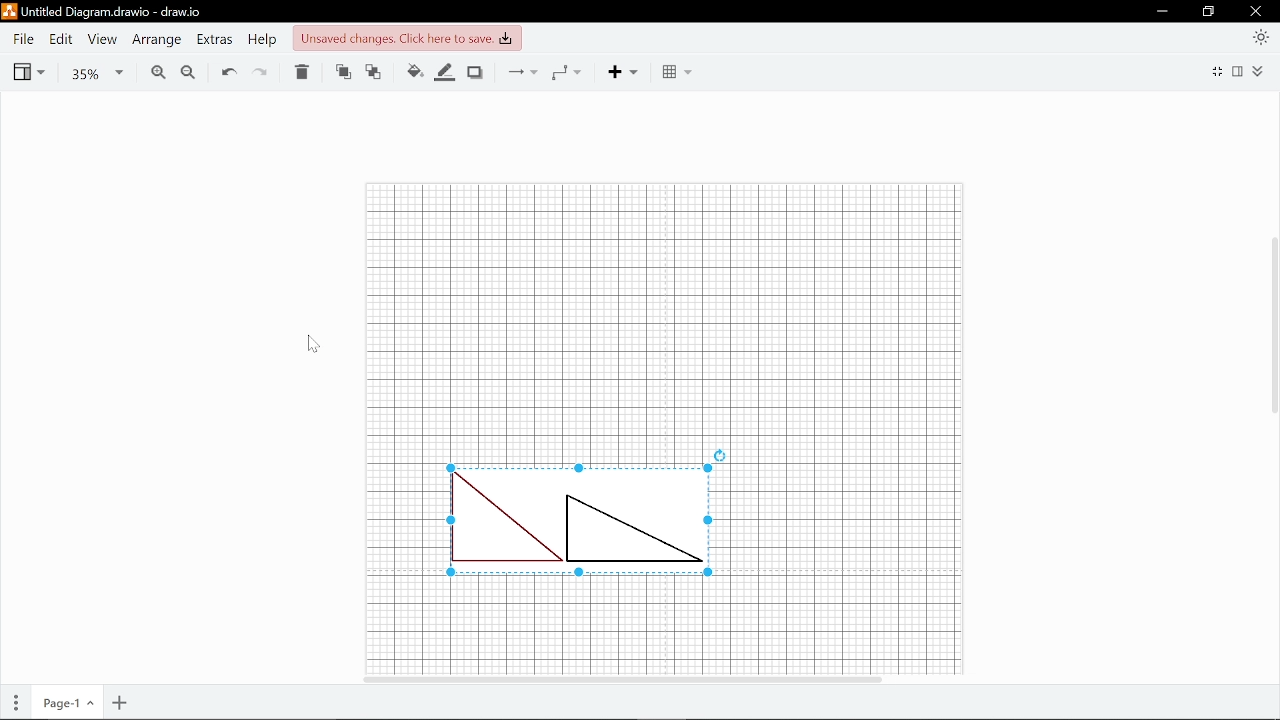 This screenshot has width=1280, height=720. What do you see at coordinates (63, 704) in the screenshot?
I see `Current page` at bounding box center [63, 704].